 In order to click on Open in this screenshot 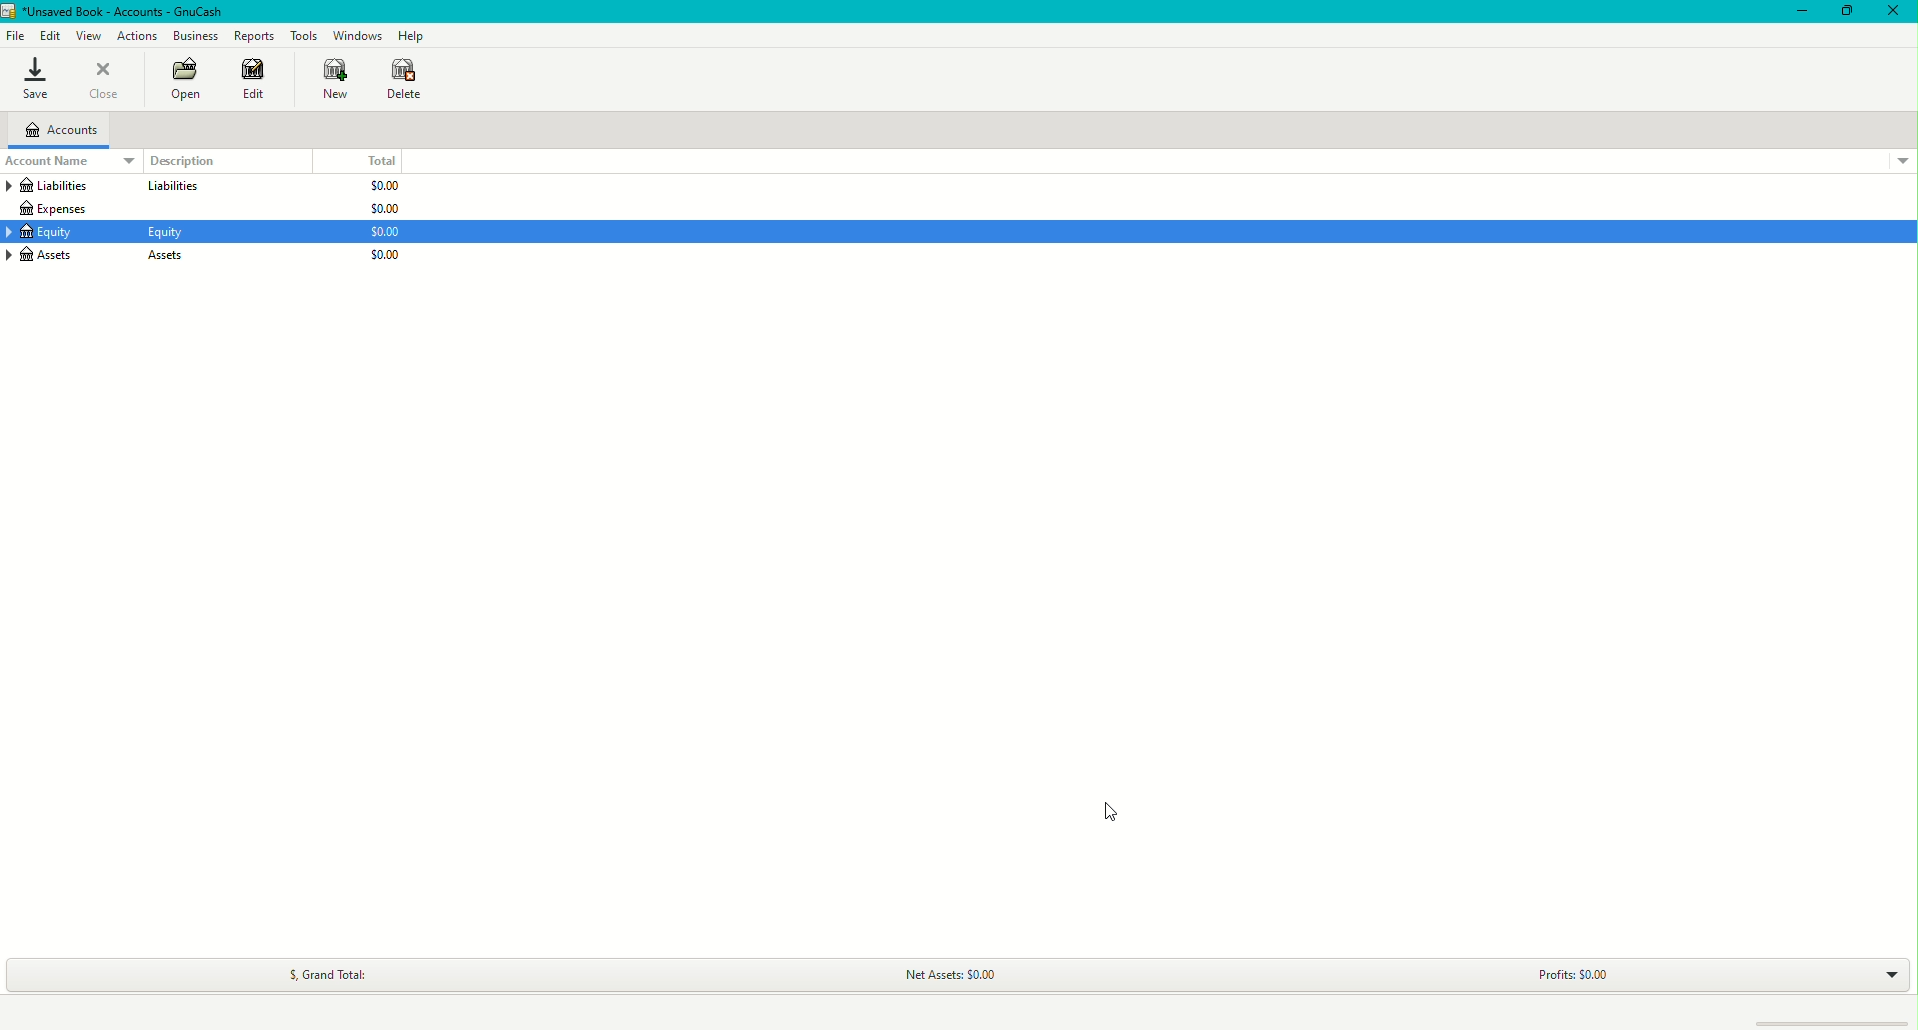, I will do `click(180, 80)`.